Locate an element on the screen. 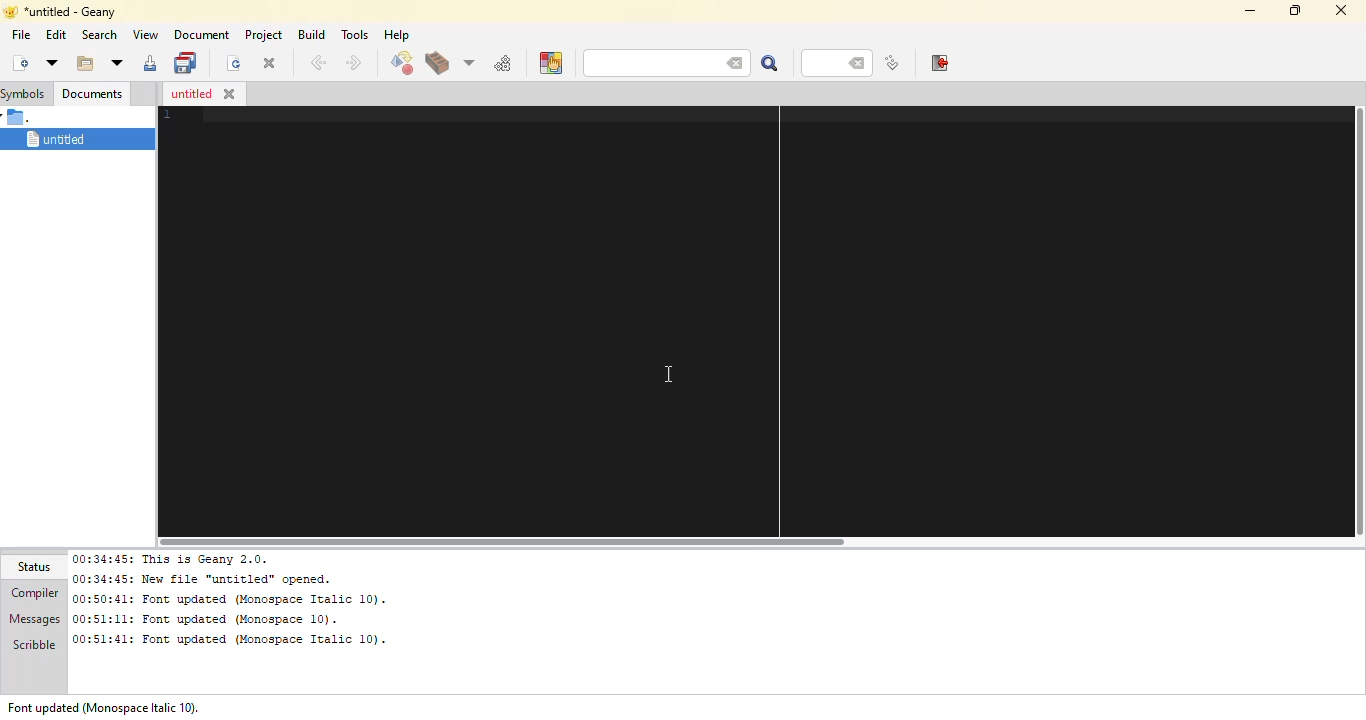 This screenshot has width=1366, height=720. color is located at coordinates (550, 63).